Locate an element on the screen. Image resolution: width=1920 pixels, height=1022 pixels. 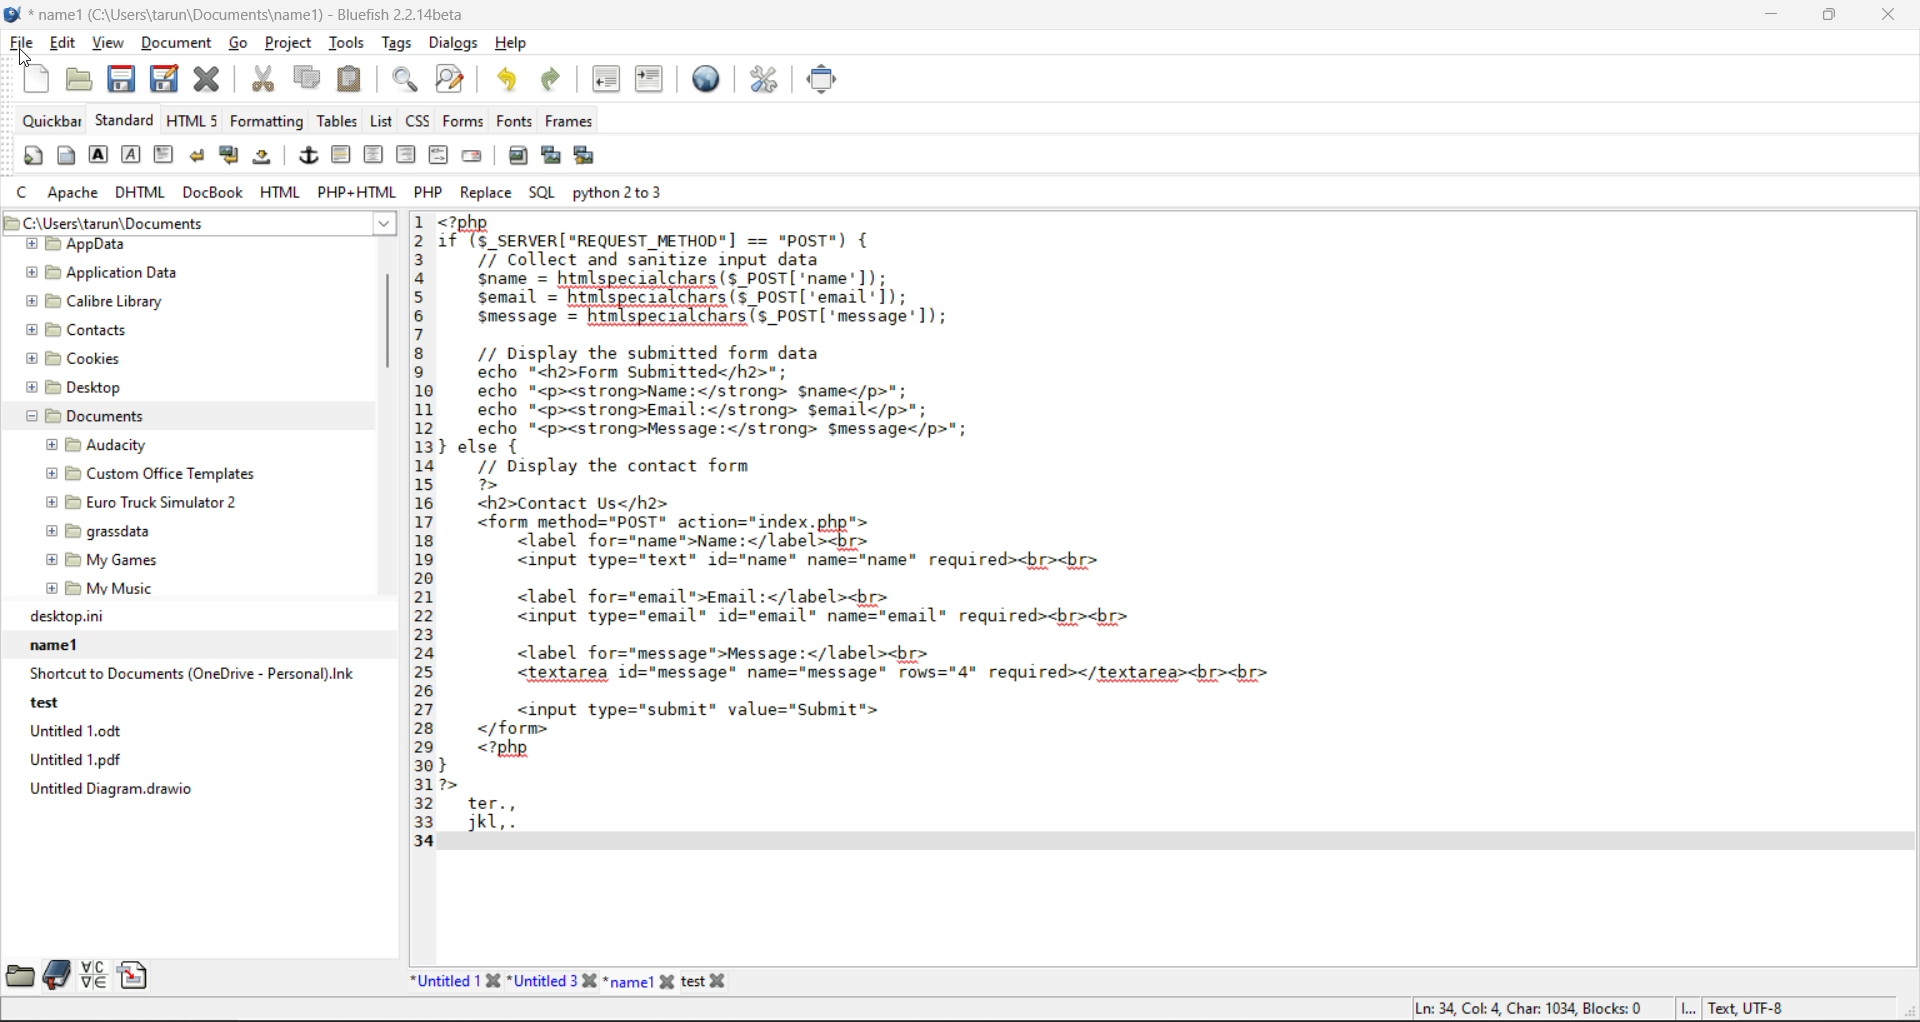
replace is located at coordinates (485, 194).